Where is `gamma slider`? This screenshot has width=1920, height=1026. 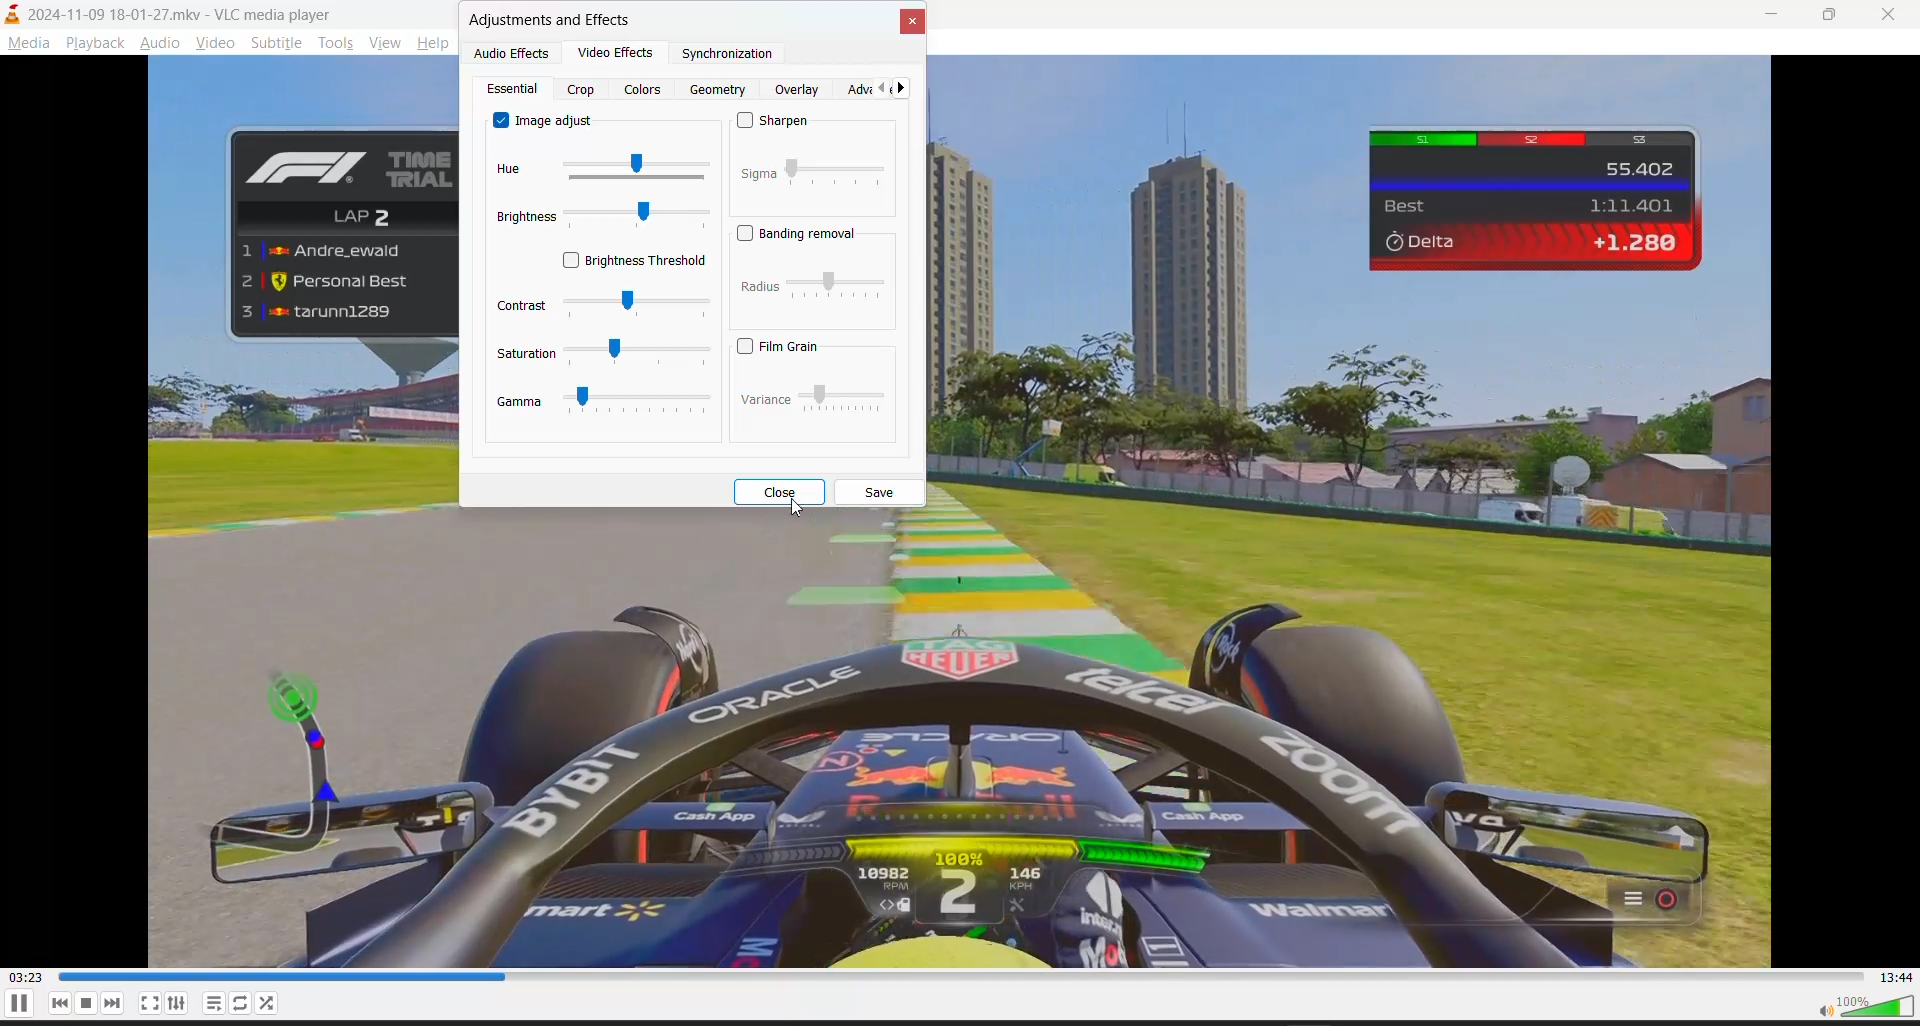
gamma slider is located at coordinates (639, 398).